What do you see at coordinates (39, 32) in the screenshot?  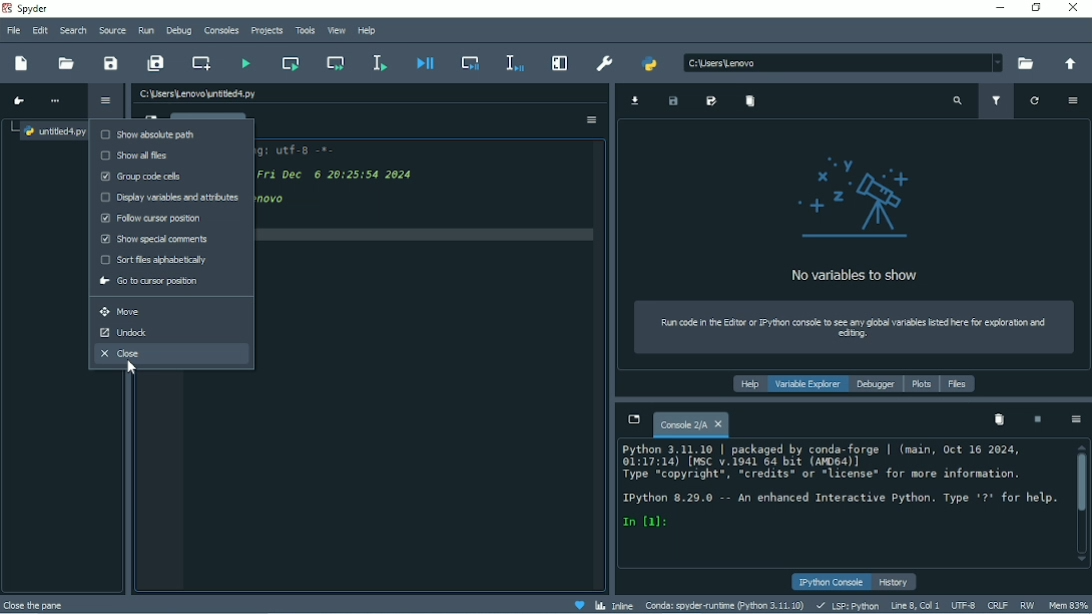 I see `Edit` at bounding box center [39, 32].